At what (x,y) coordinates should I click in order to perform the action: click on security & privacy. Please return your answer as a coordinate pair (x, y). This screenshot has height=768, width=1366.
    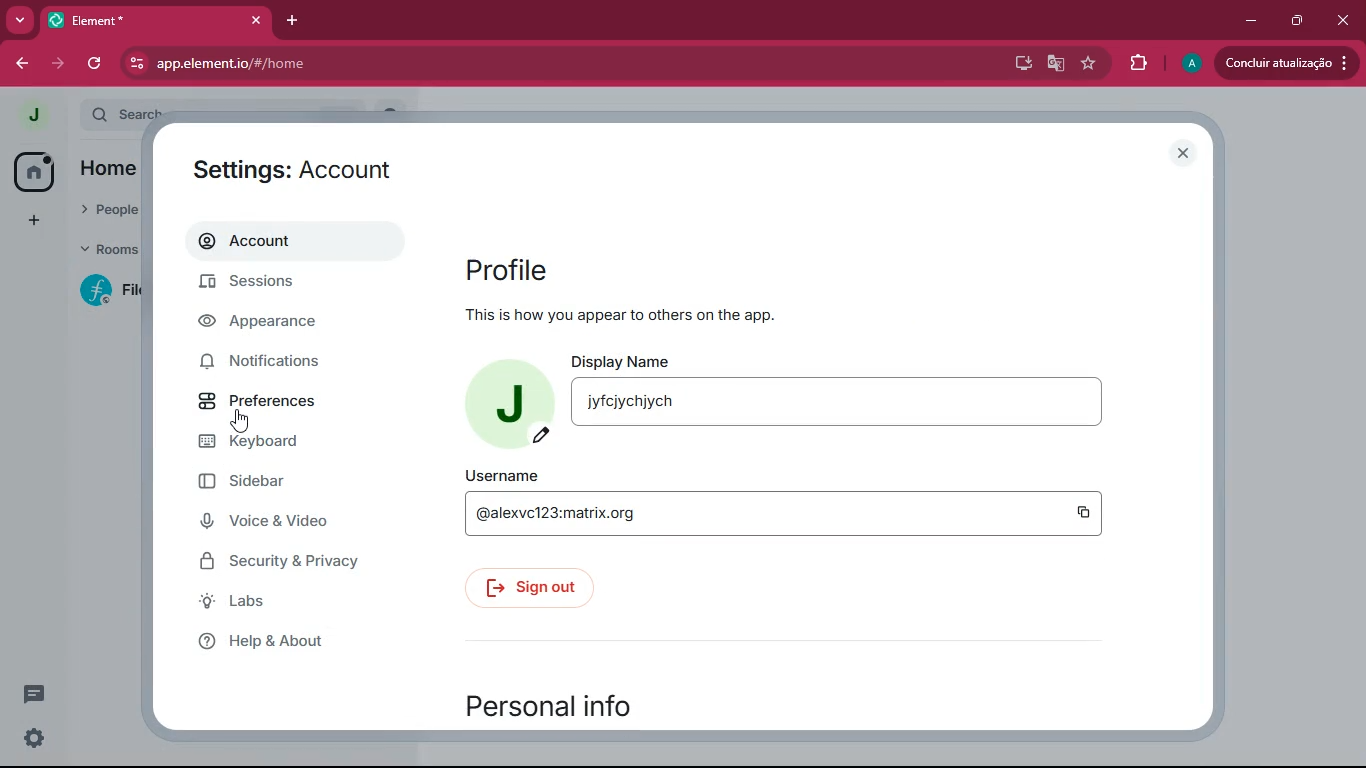
    Looking at the image, I should click on (292, 562).